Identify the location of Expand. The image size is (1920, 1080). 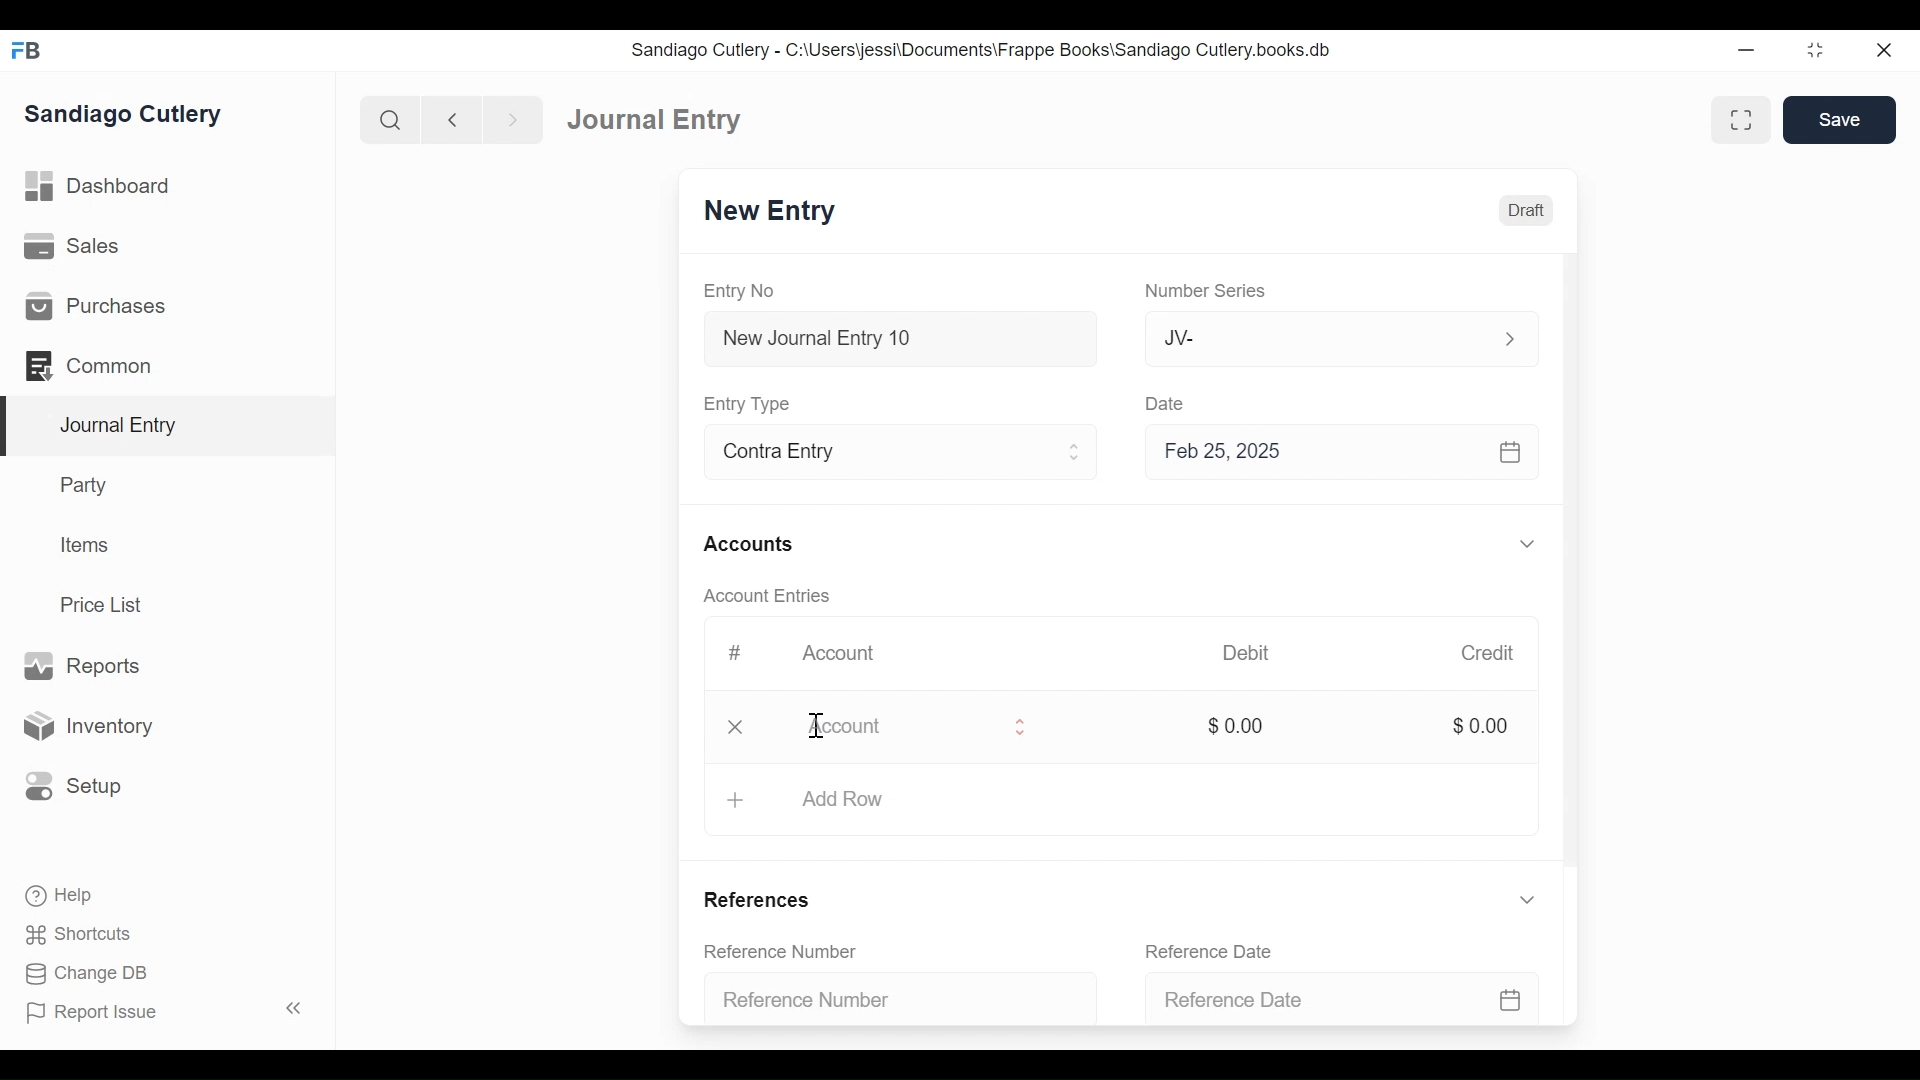
(1530, 903).